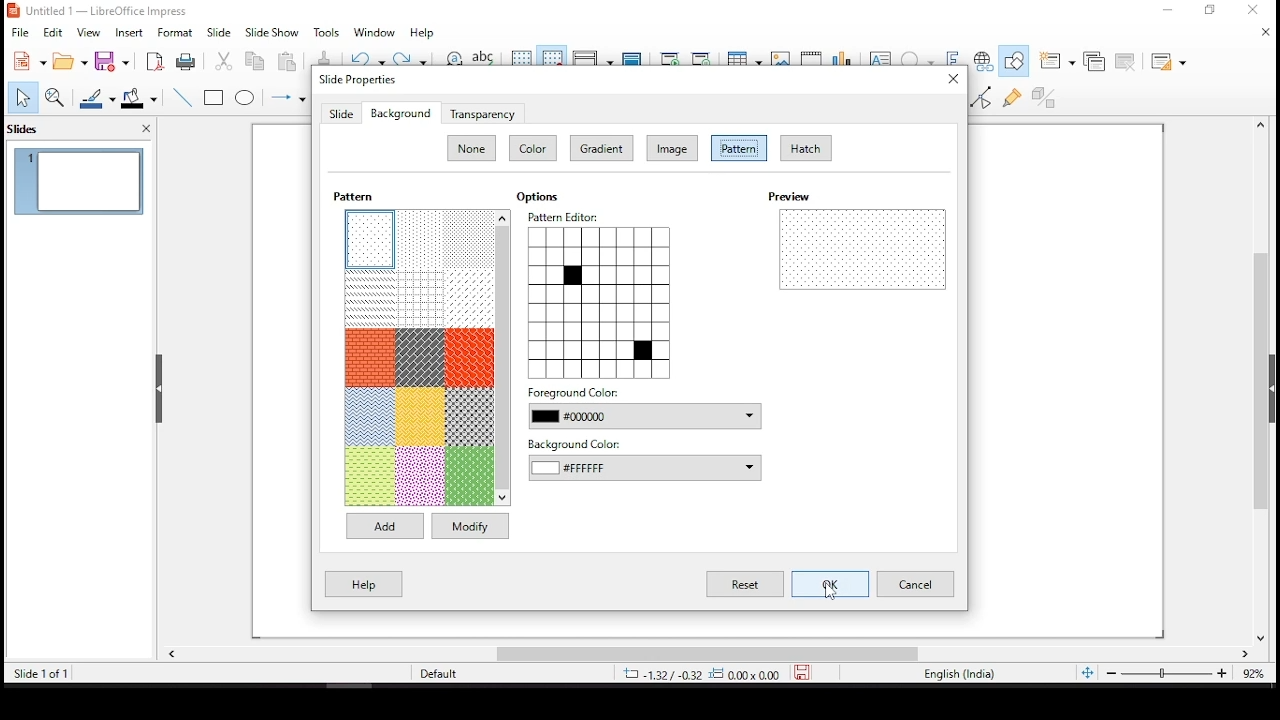  What do you see at coordinates (155, 60) in the screenshot?
I see `export as pdf` at bounding box center [155, 60].